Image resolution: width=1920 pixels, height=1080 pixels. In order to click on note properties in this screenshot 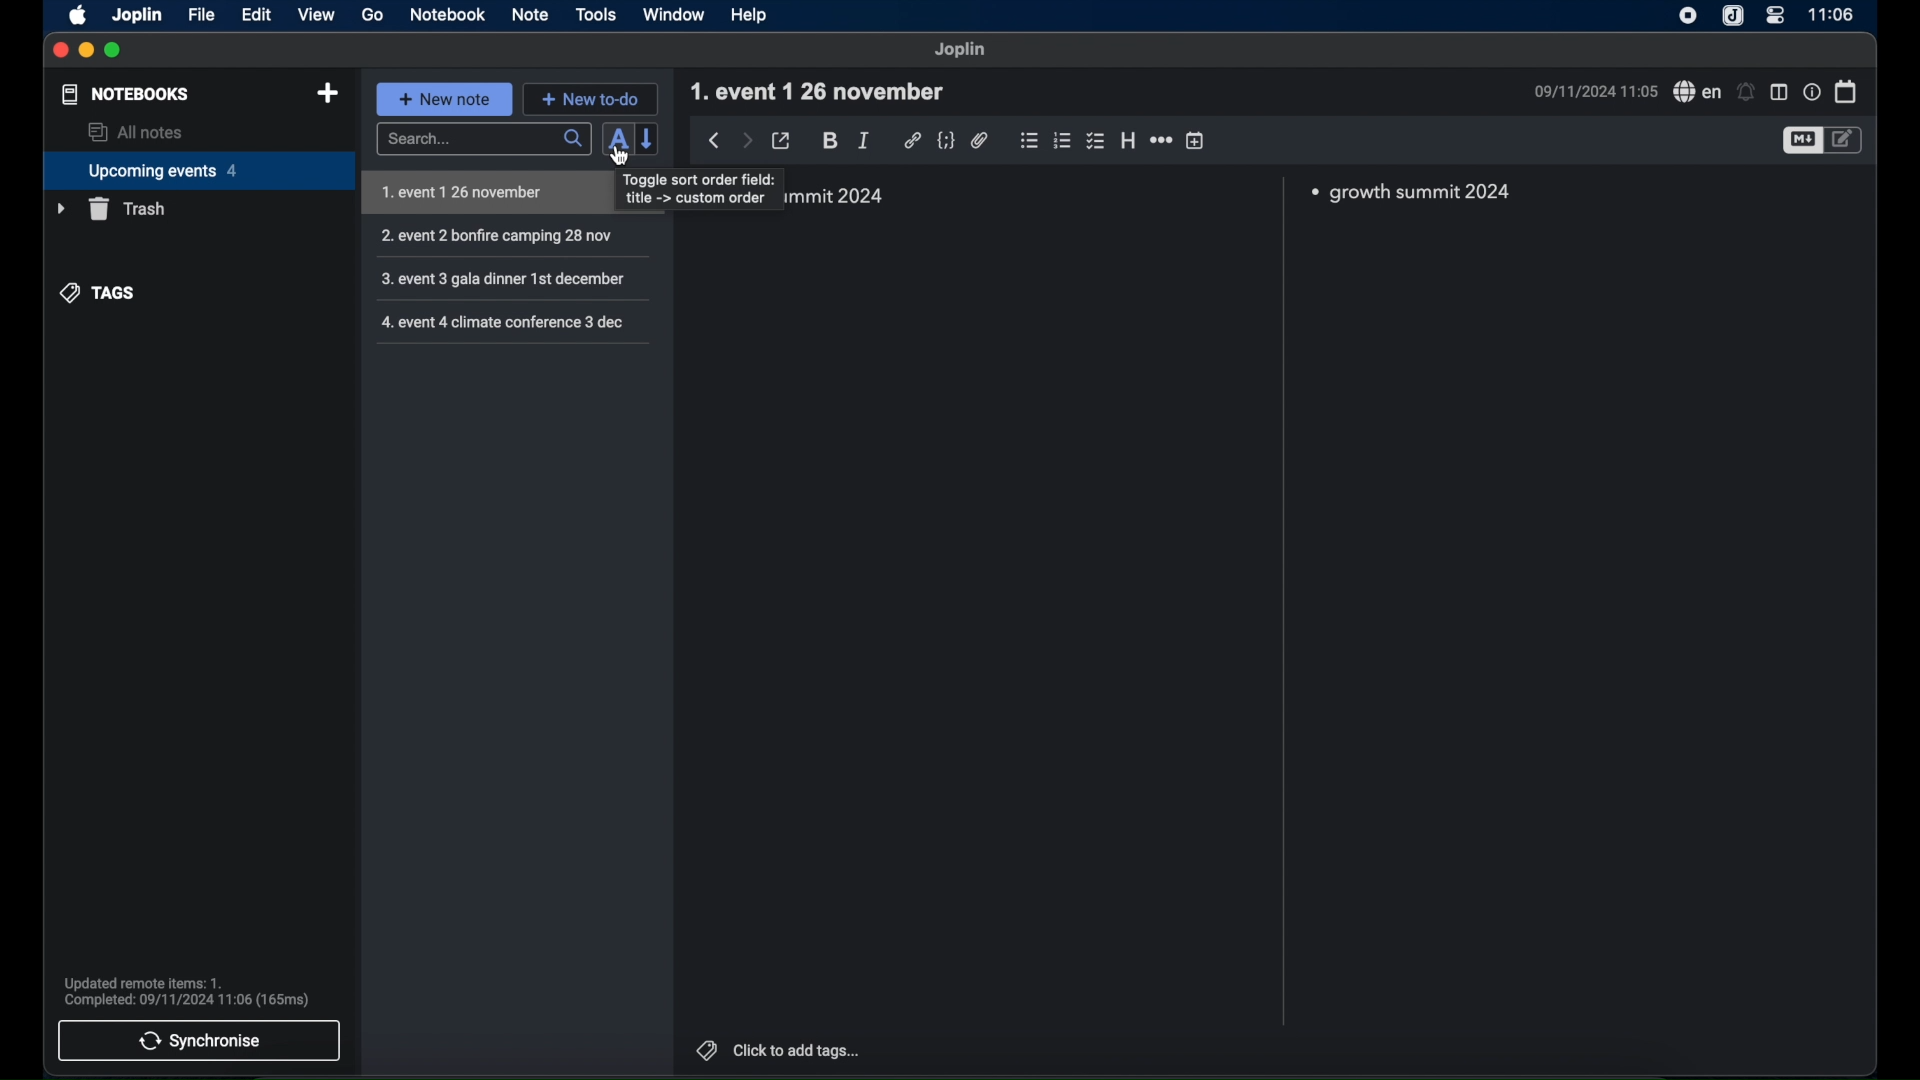, I will do `click(1811, 92)`.